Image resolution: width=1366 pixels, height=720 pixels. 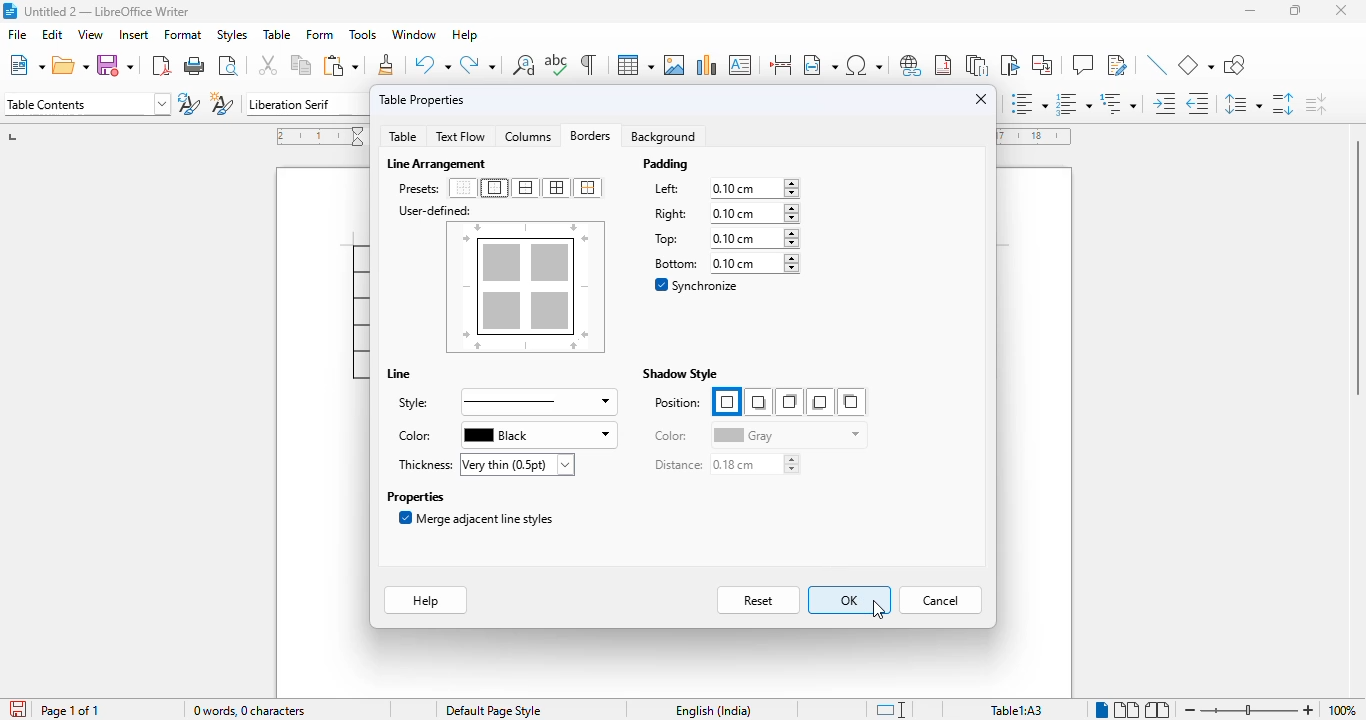 What do you see at coordinates (463, 188) in the screenshot?
I see `no borders` at bounding box center [463, 188].